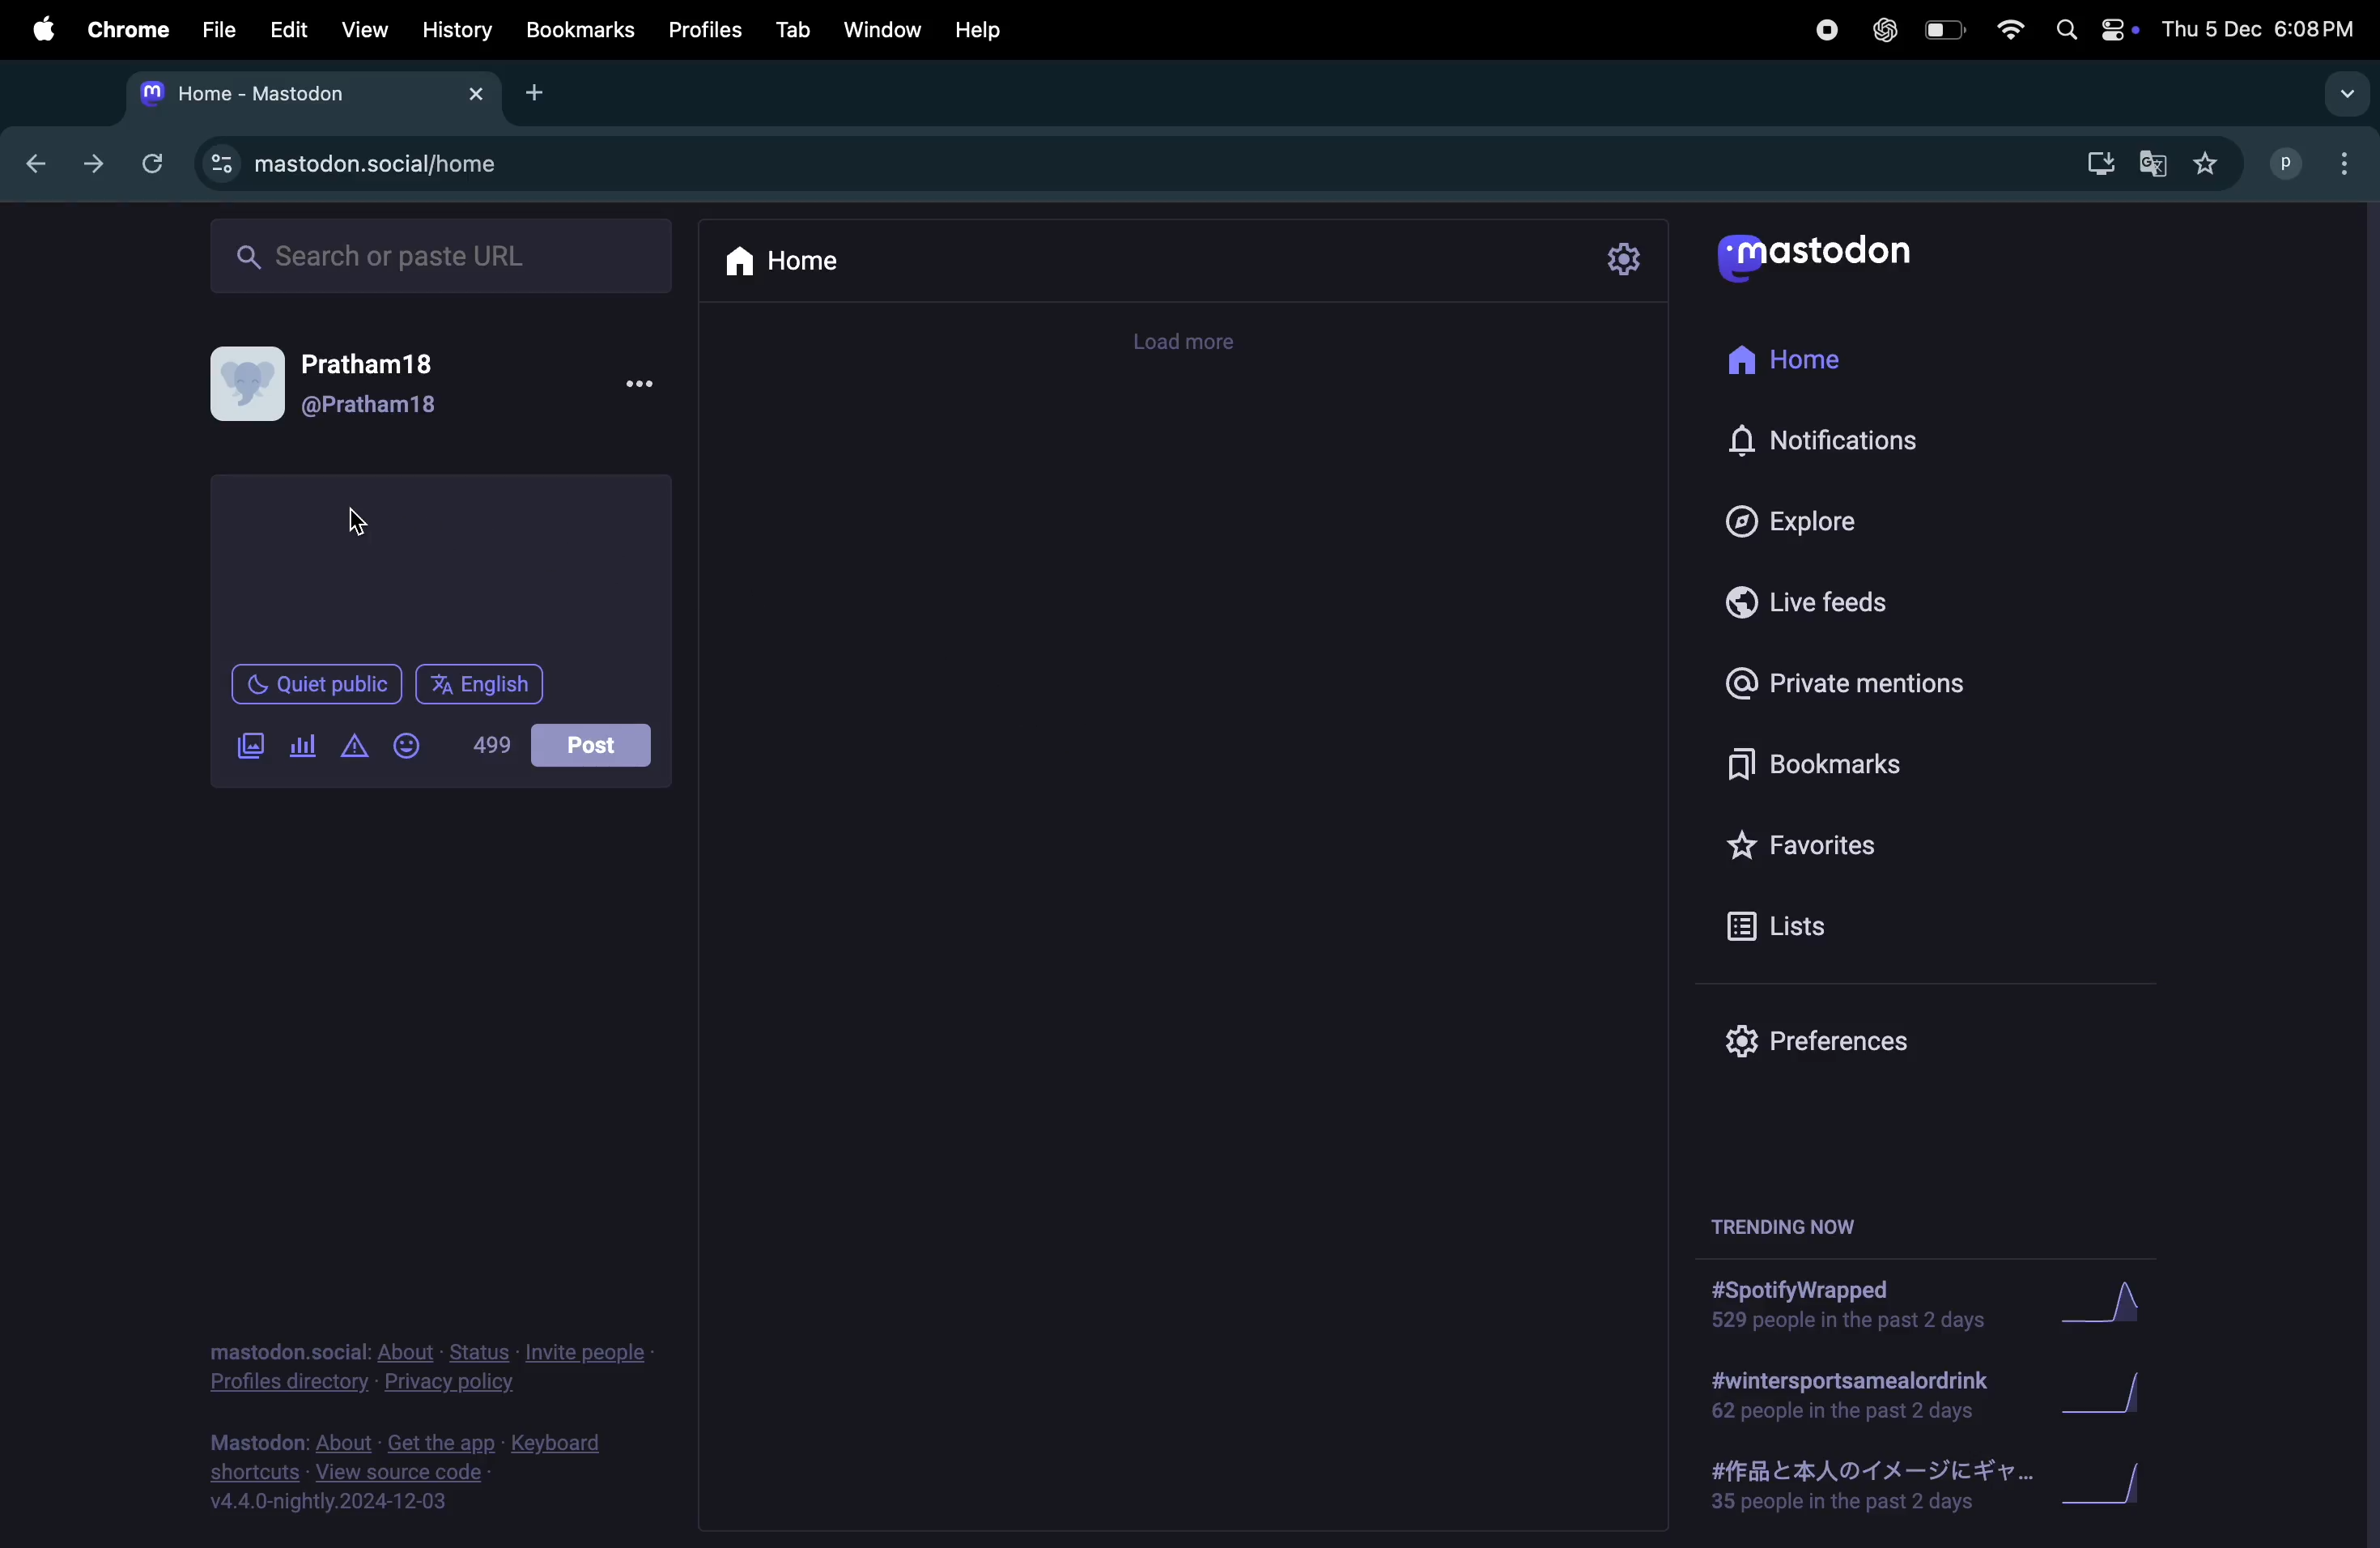  What do you see at coordinates (2104, 1310) in the screenshot?
I see `graph` at bounding box center [2104, 1310].